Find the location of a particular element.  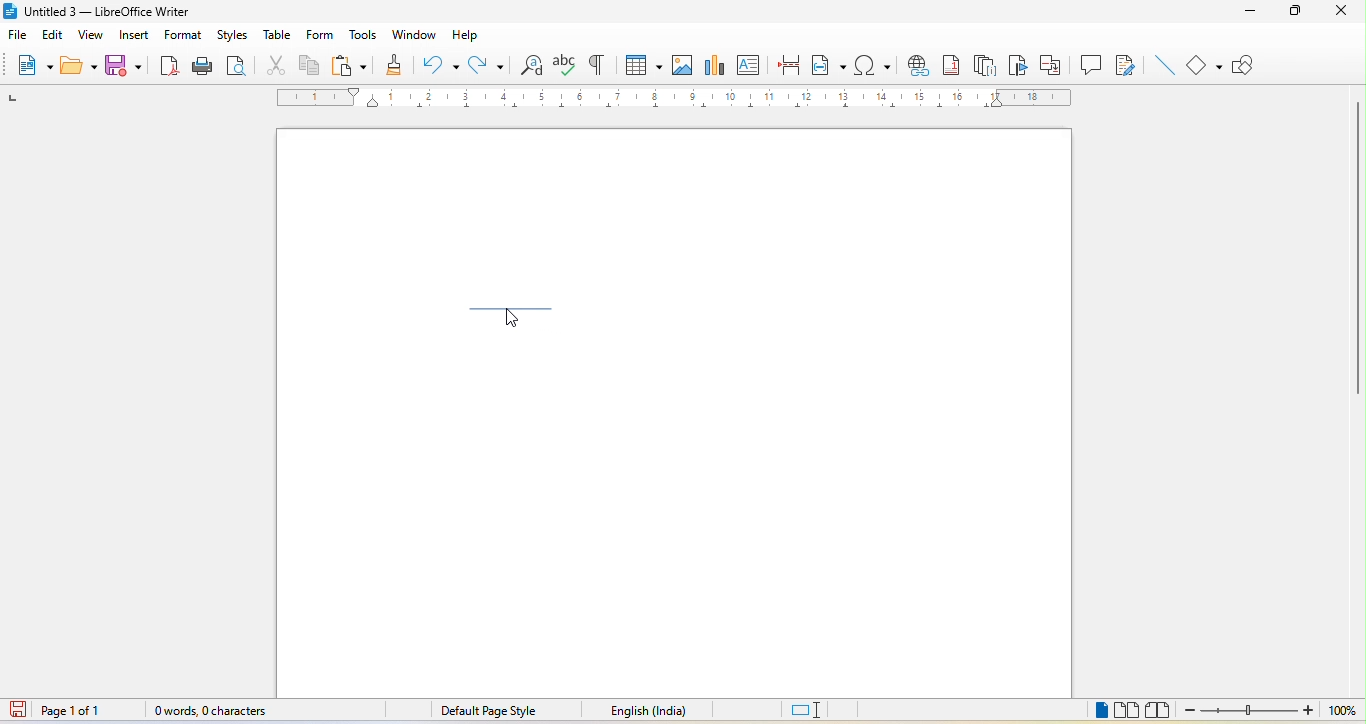

standard selection is located at coordinates (813, 710).